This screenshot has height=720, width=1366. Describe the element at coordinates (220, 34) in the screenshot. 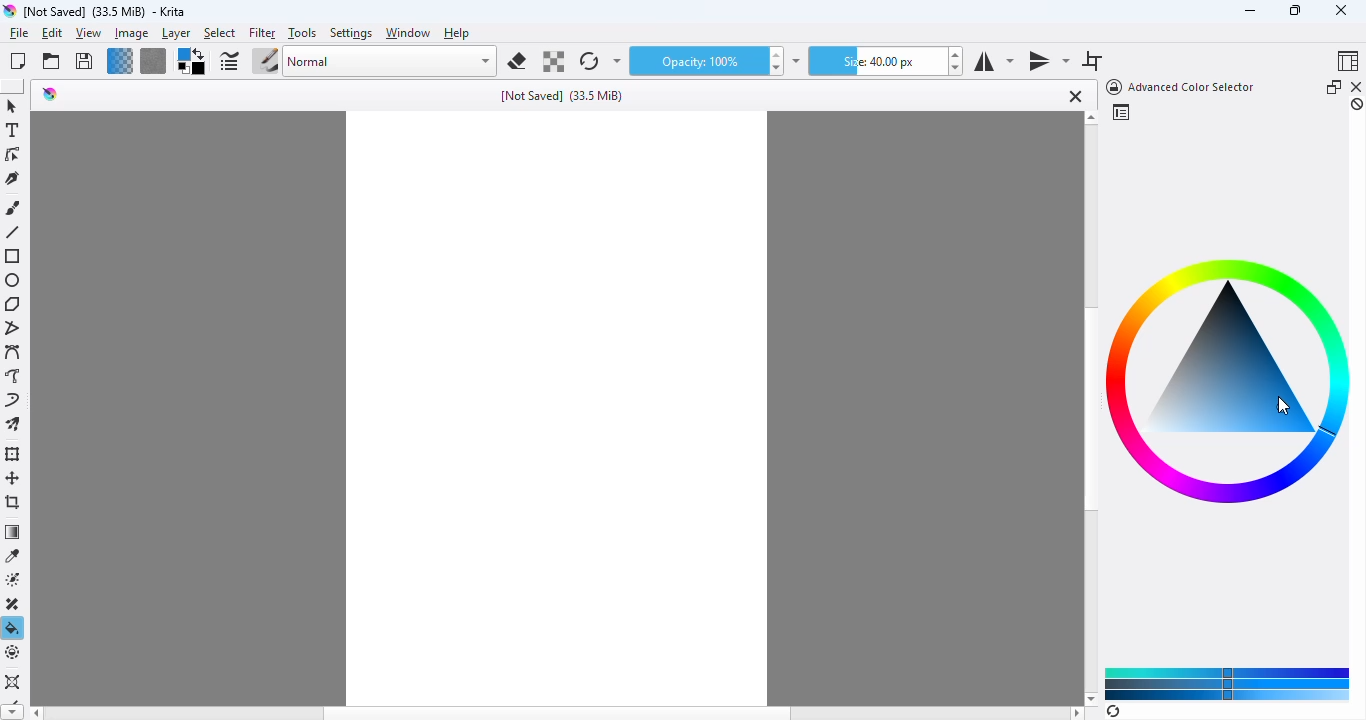

I see `select` at that location.